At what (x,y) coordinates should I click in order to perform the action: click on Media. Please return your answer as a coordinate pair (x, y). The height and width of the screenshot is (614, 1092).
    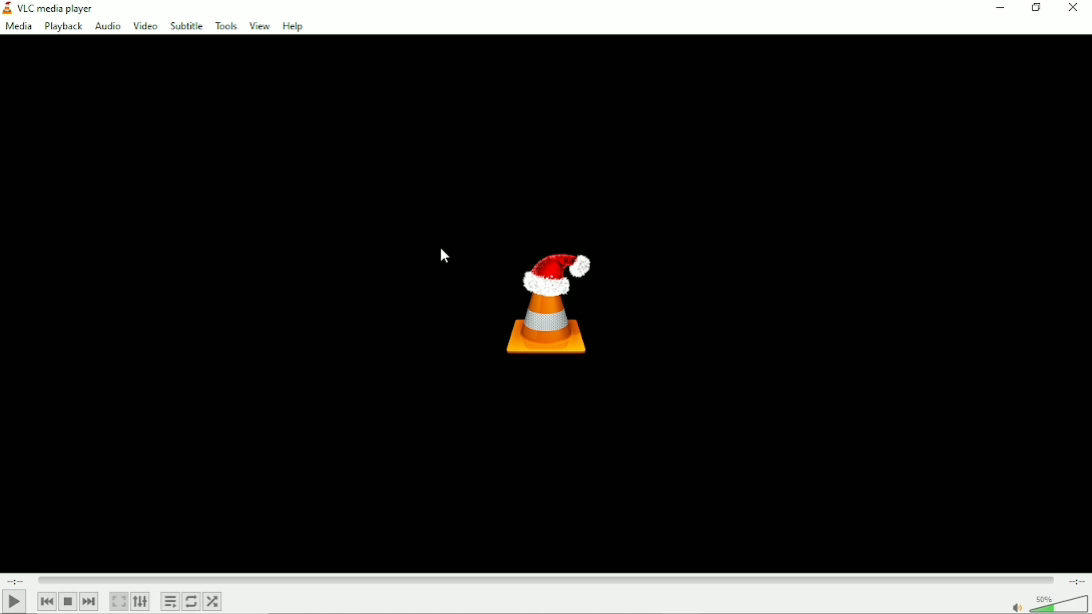
    Looking at the image, I should click on (19, 26).